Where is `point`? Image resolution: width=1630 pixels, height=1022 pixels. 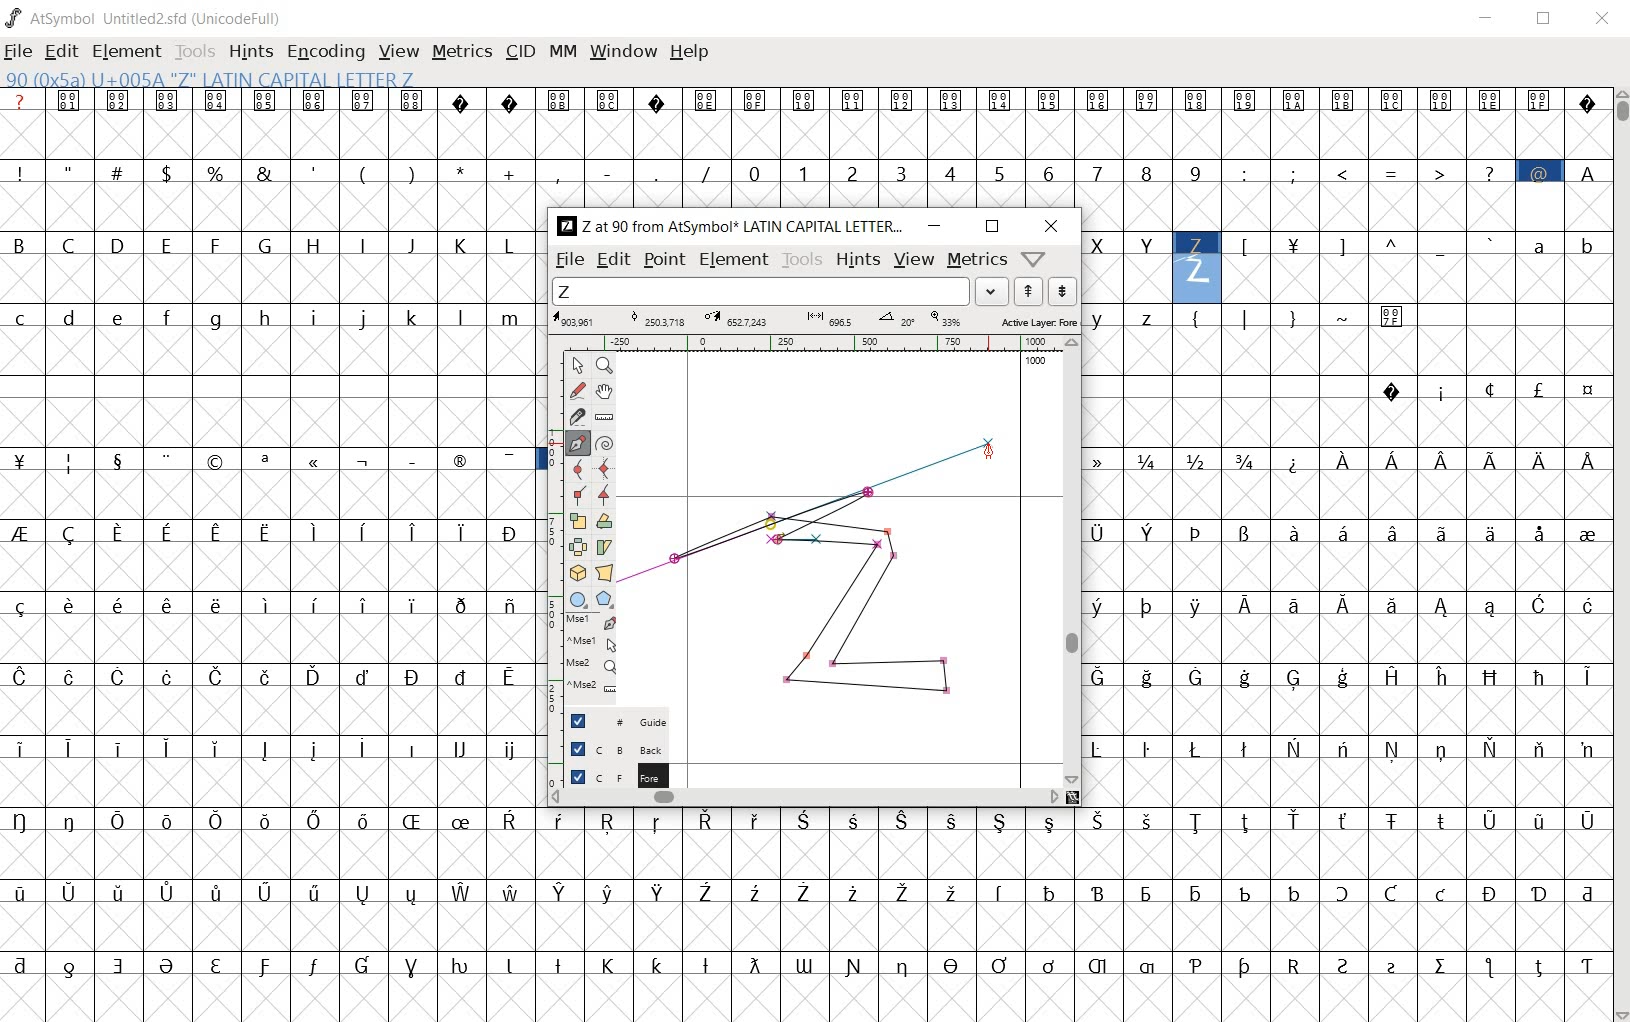 point is located at coordinates (664, 261).